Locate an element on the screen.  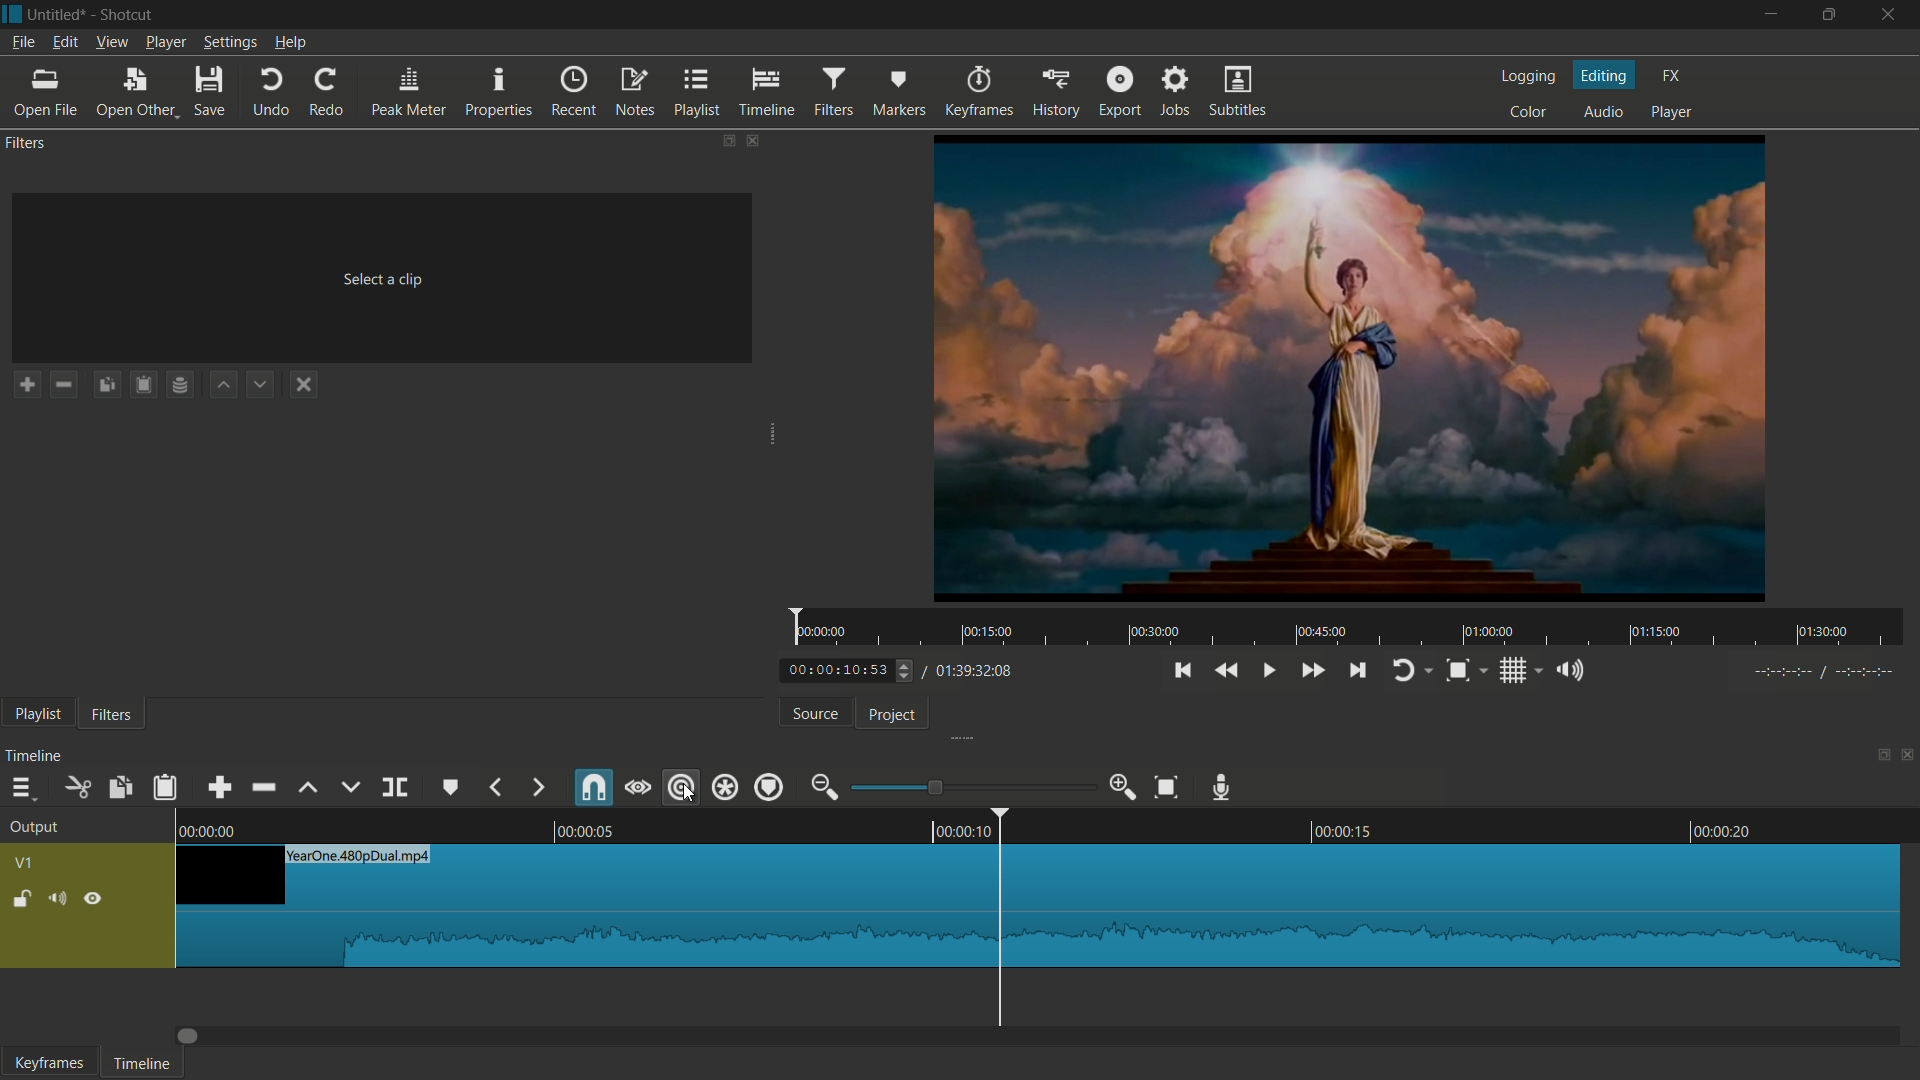
quickly play forward is located at coordinates (1315, 671).